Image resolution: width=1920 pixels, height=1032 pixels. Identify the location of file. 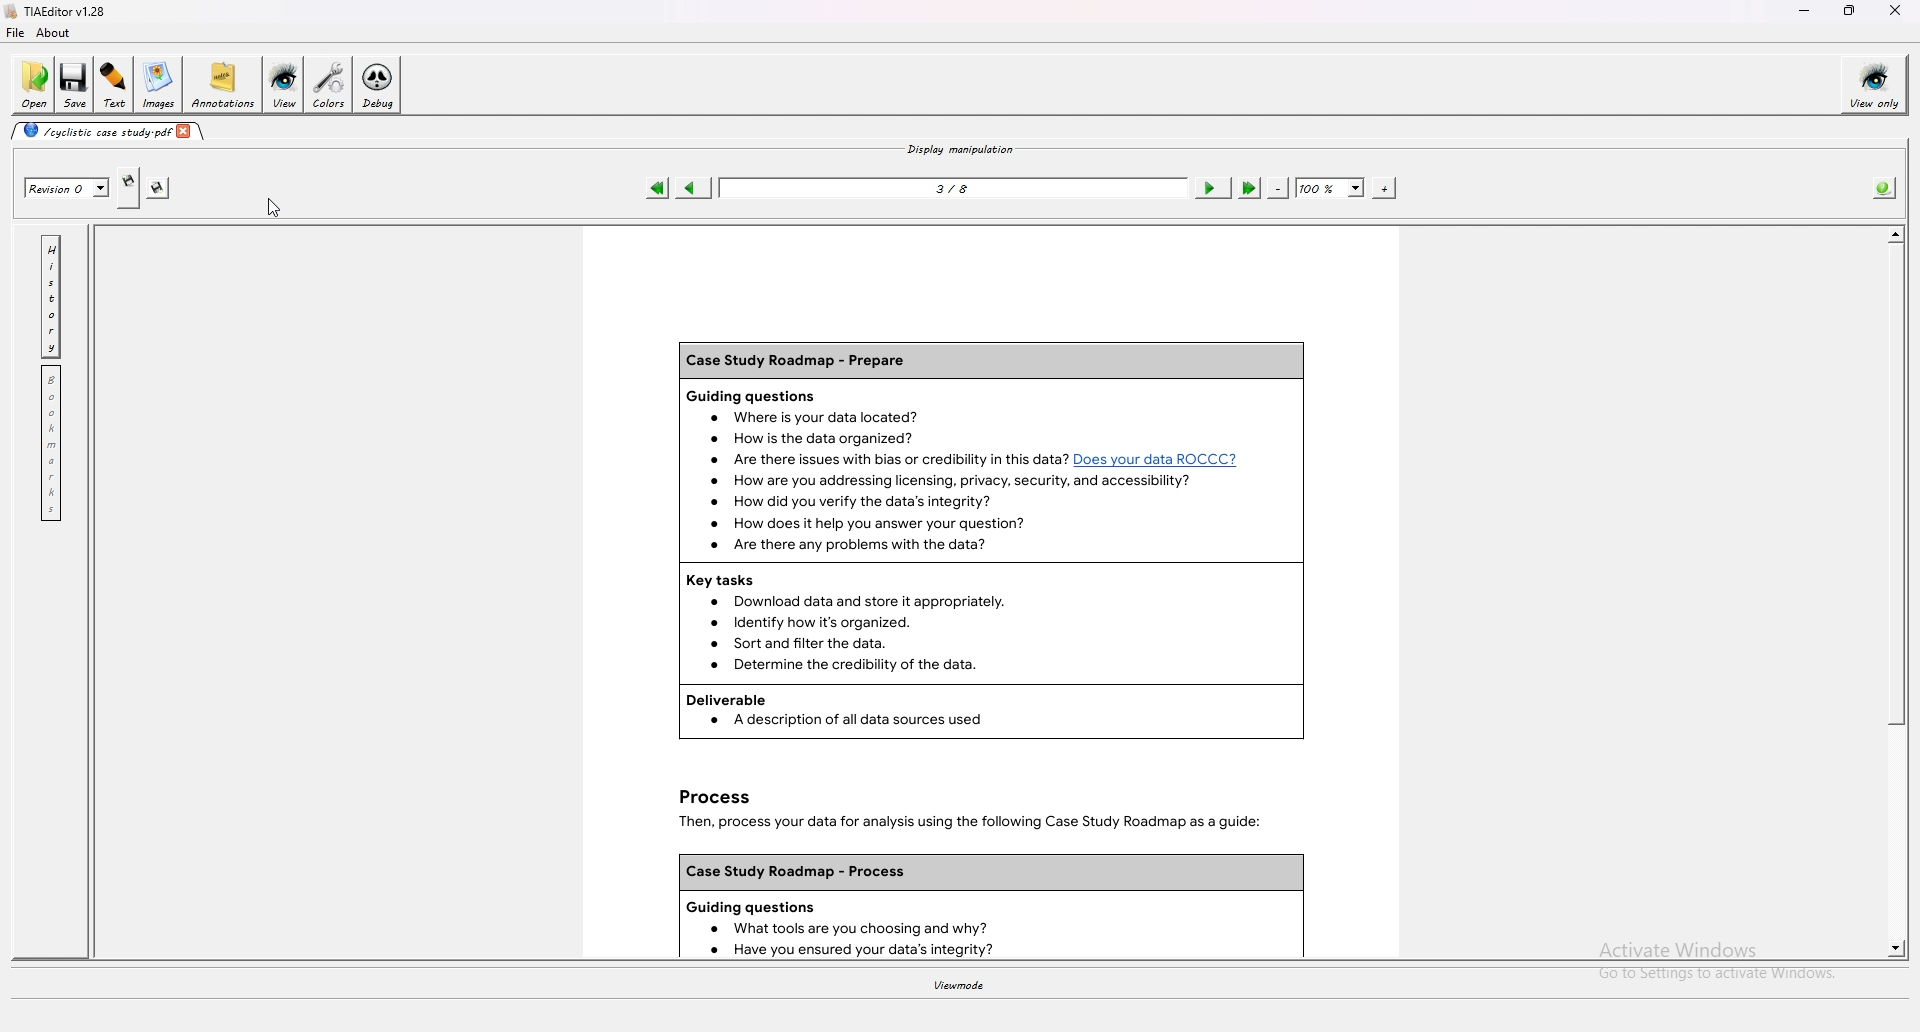
(15, 33).